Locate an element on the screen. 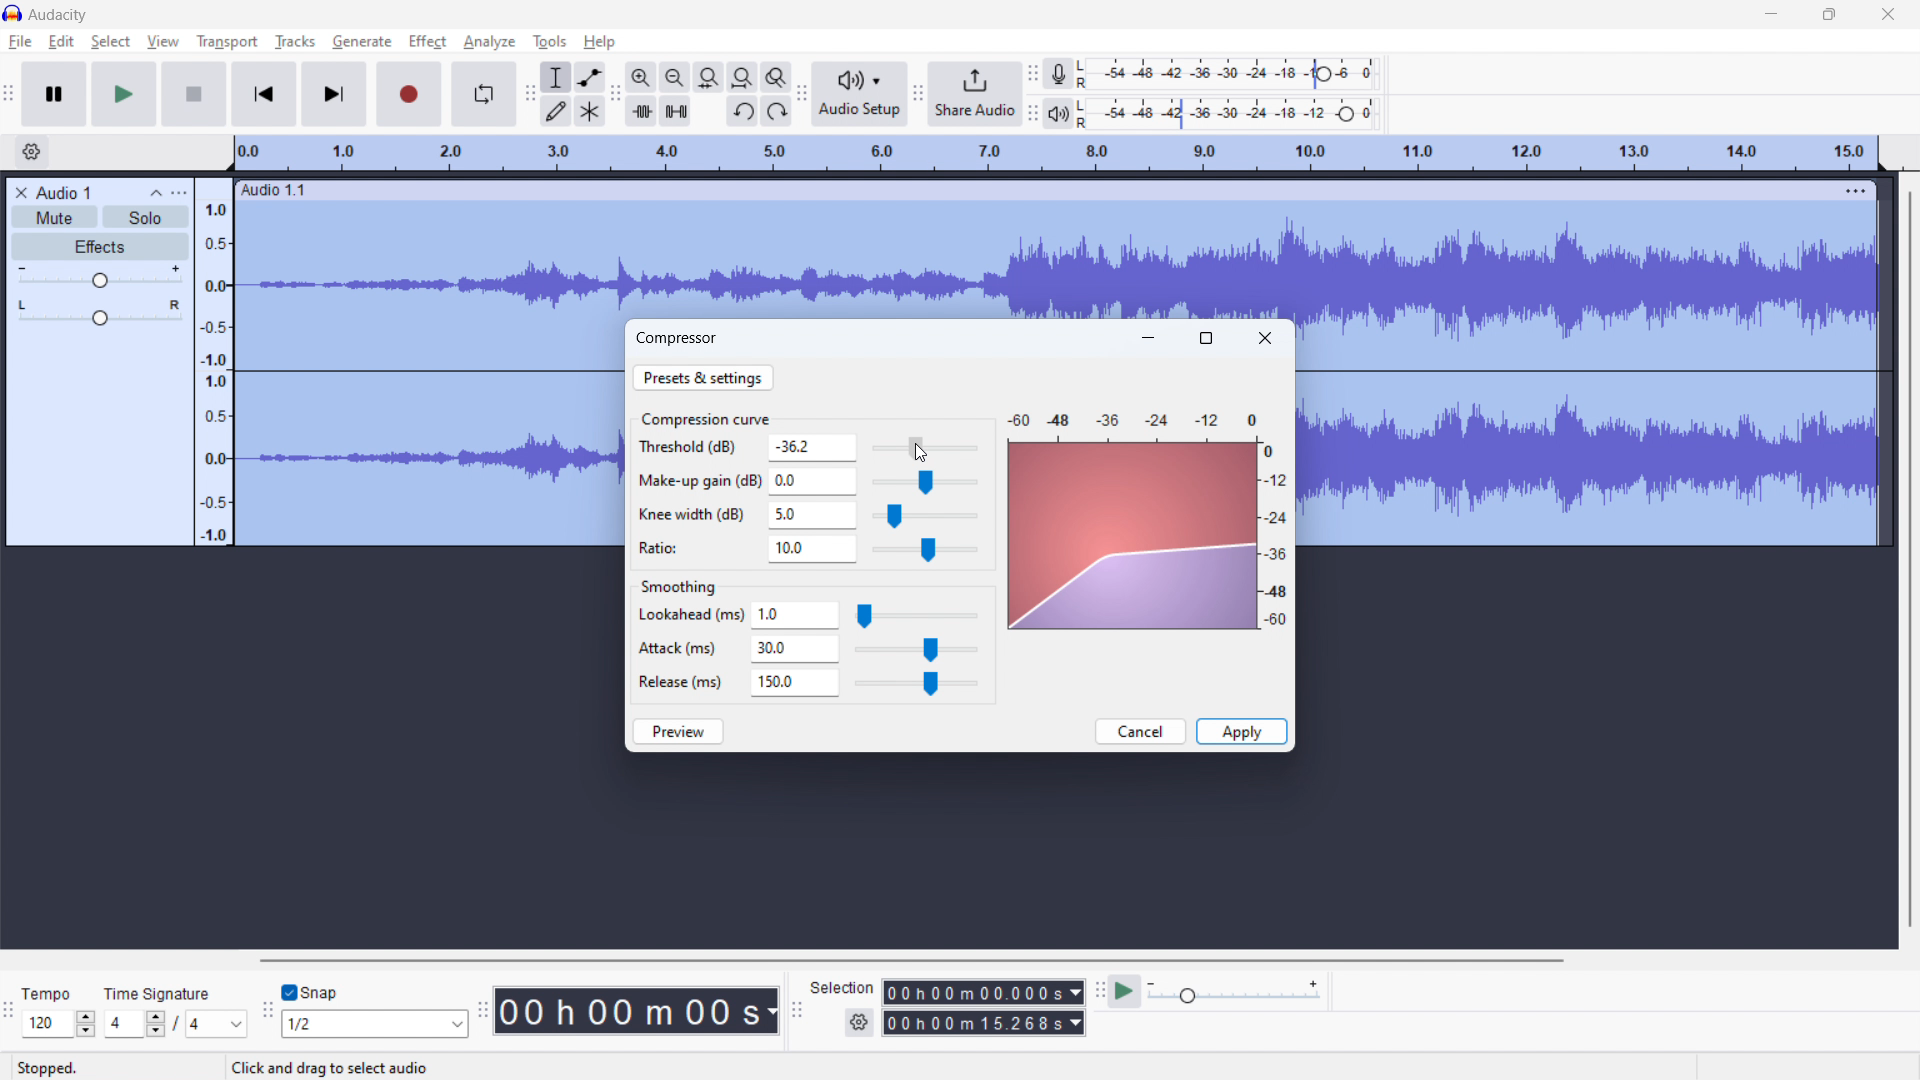 This screenshot has width=1920, height=1080. ratio slider is located at coordinates (925, 551).